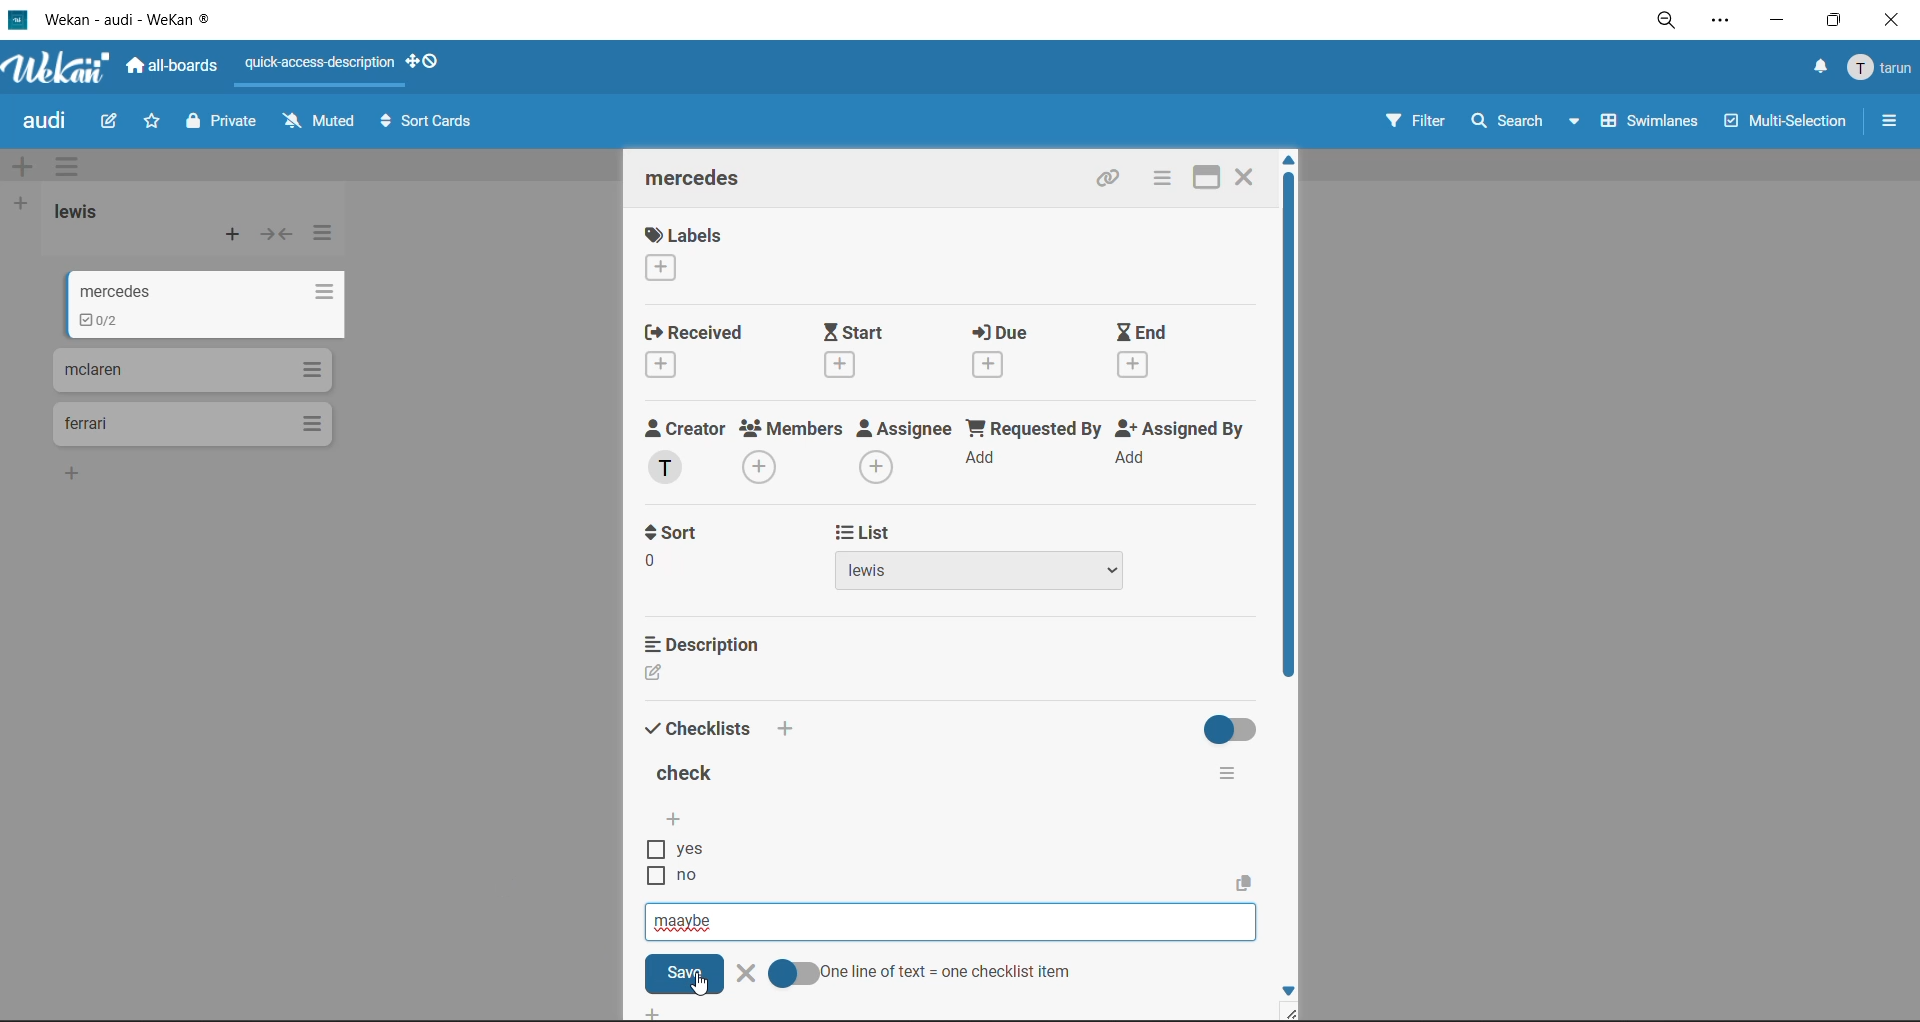  I want to click on mercedes, so click(701, 178).